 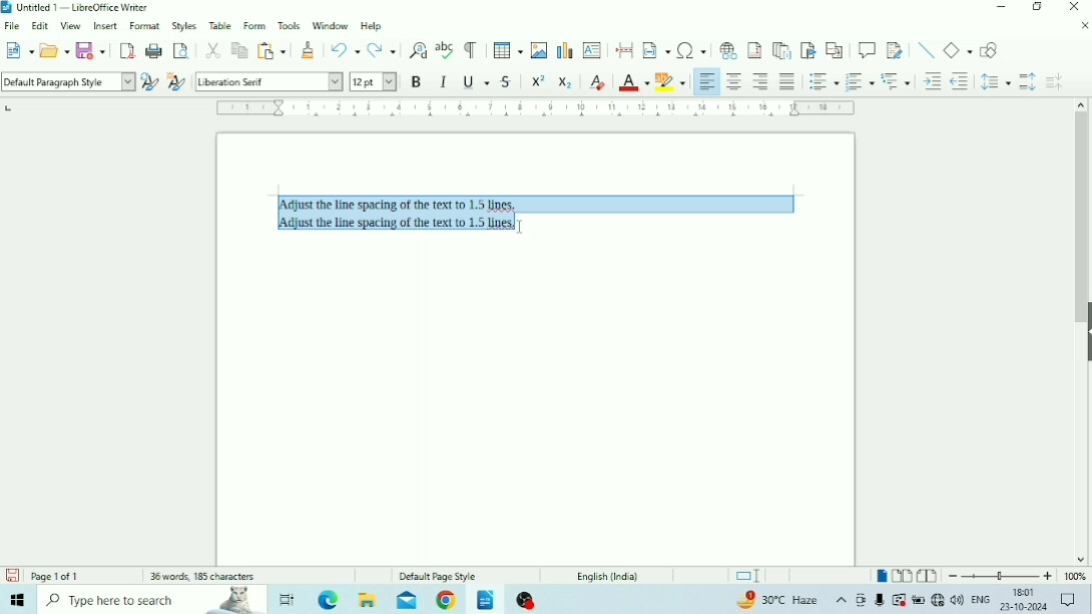 I want to click on Insert Cross-reference, so click(x=834, y=49).